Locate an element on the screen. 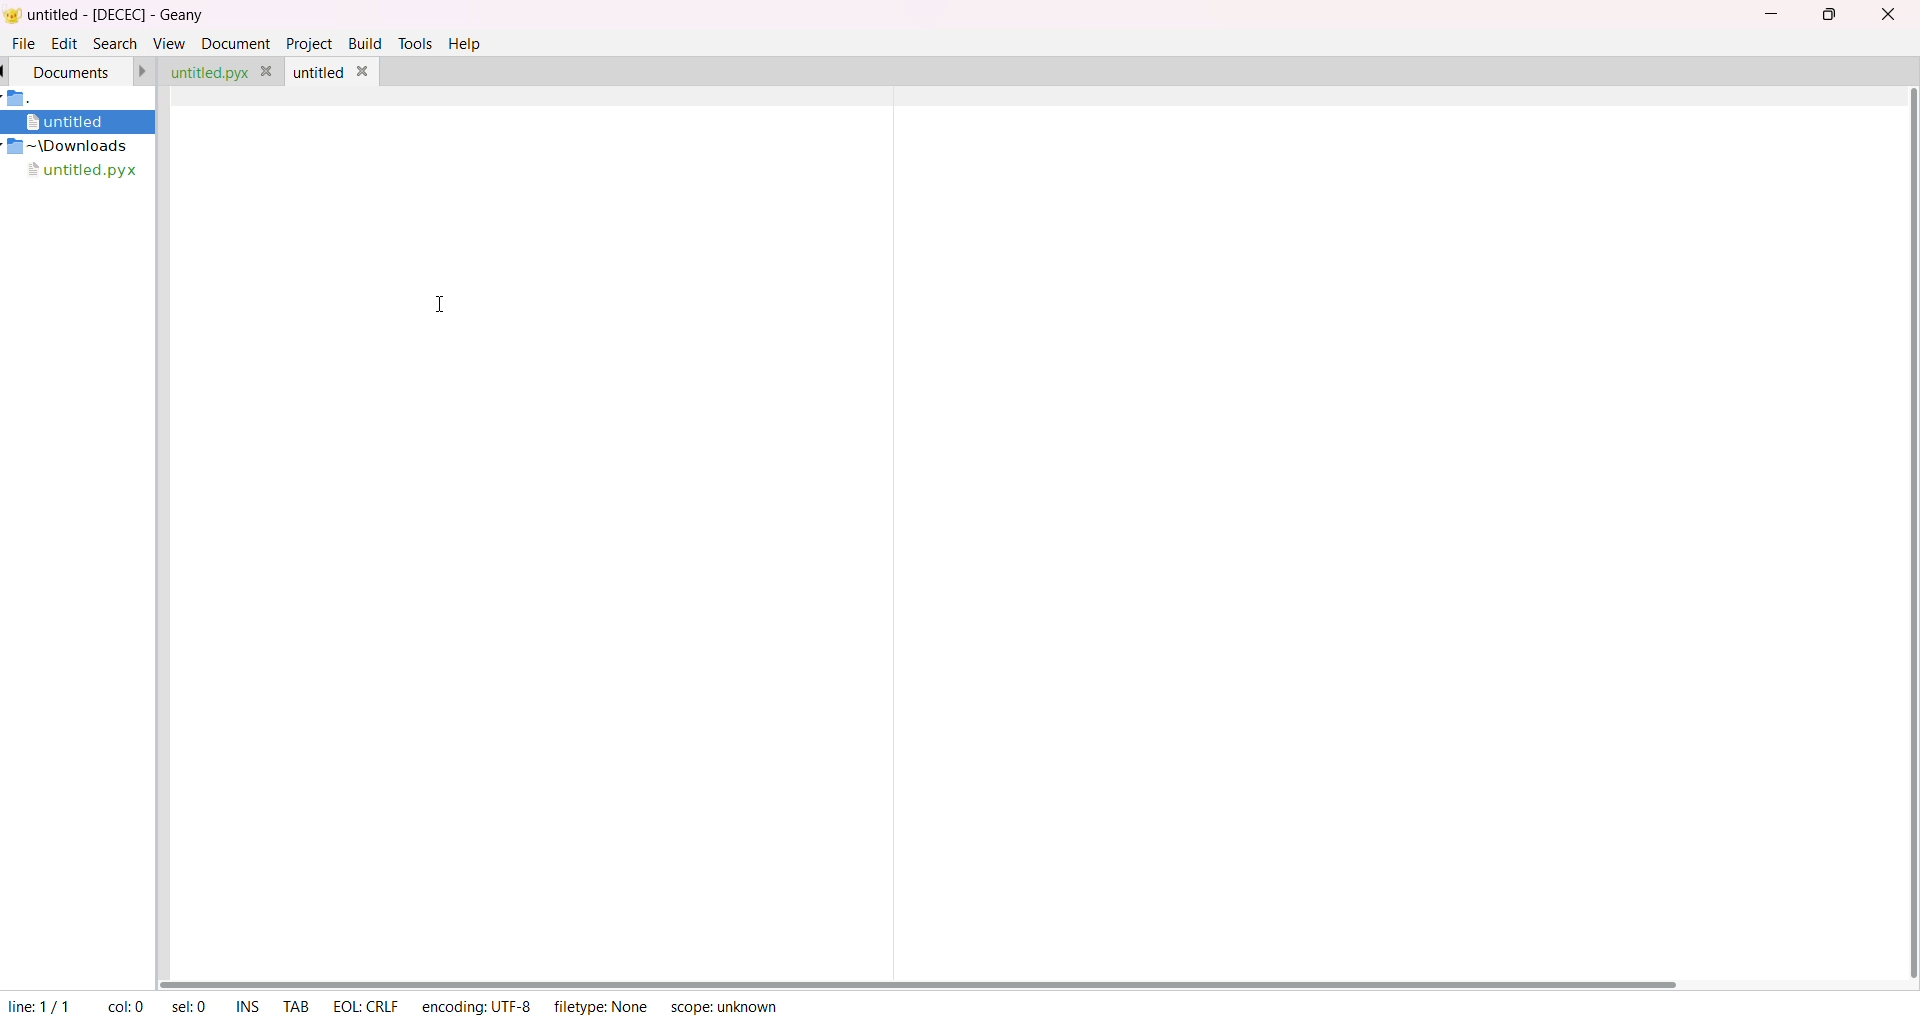  vertical scroll bar is located at coordinates (1909, 532).